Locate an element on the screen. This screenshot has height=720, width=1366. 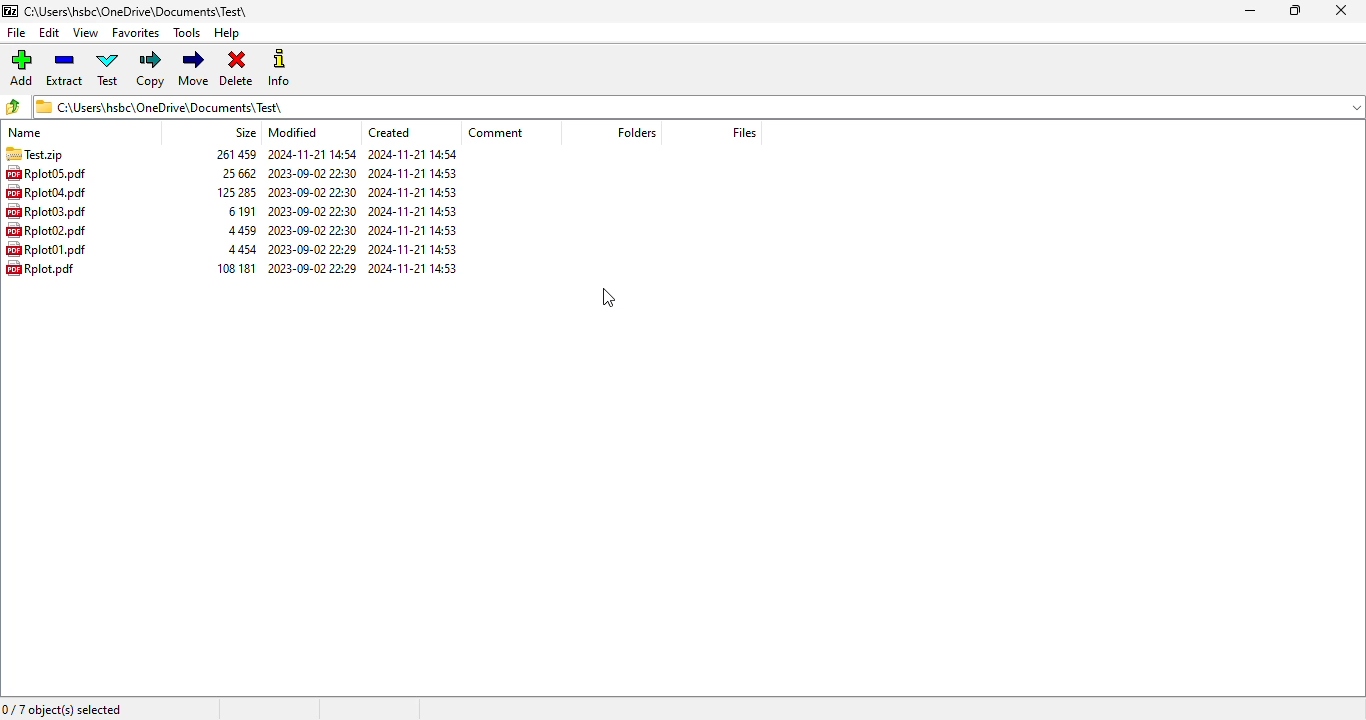
add is located at coordinates (22, 67).